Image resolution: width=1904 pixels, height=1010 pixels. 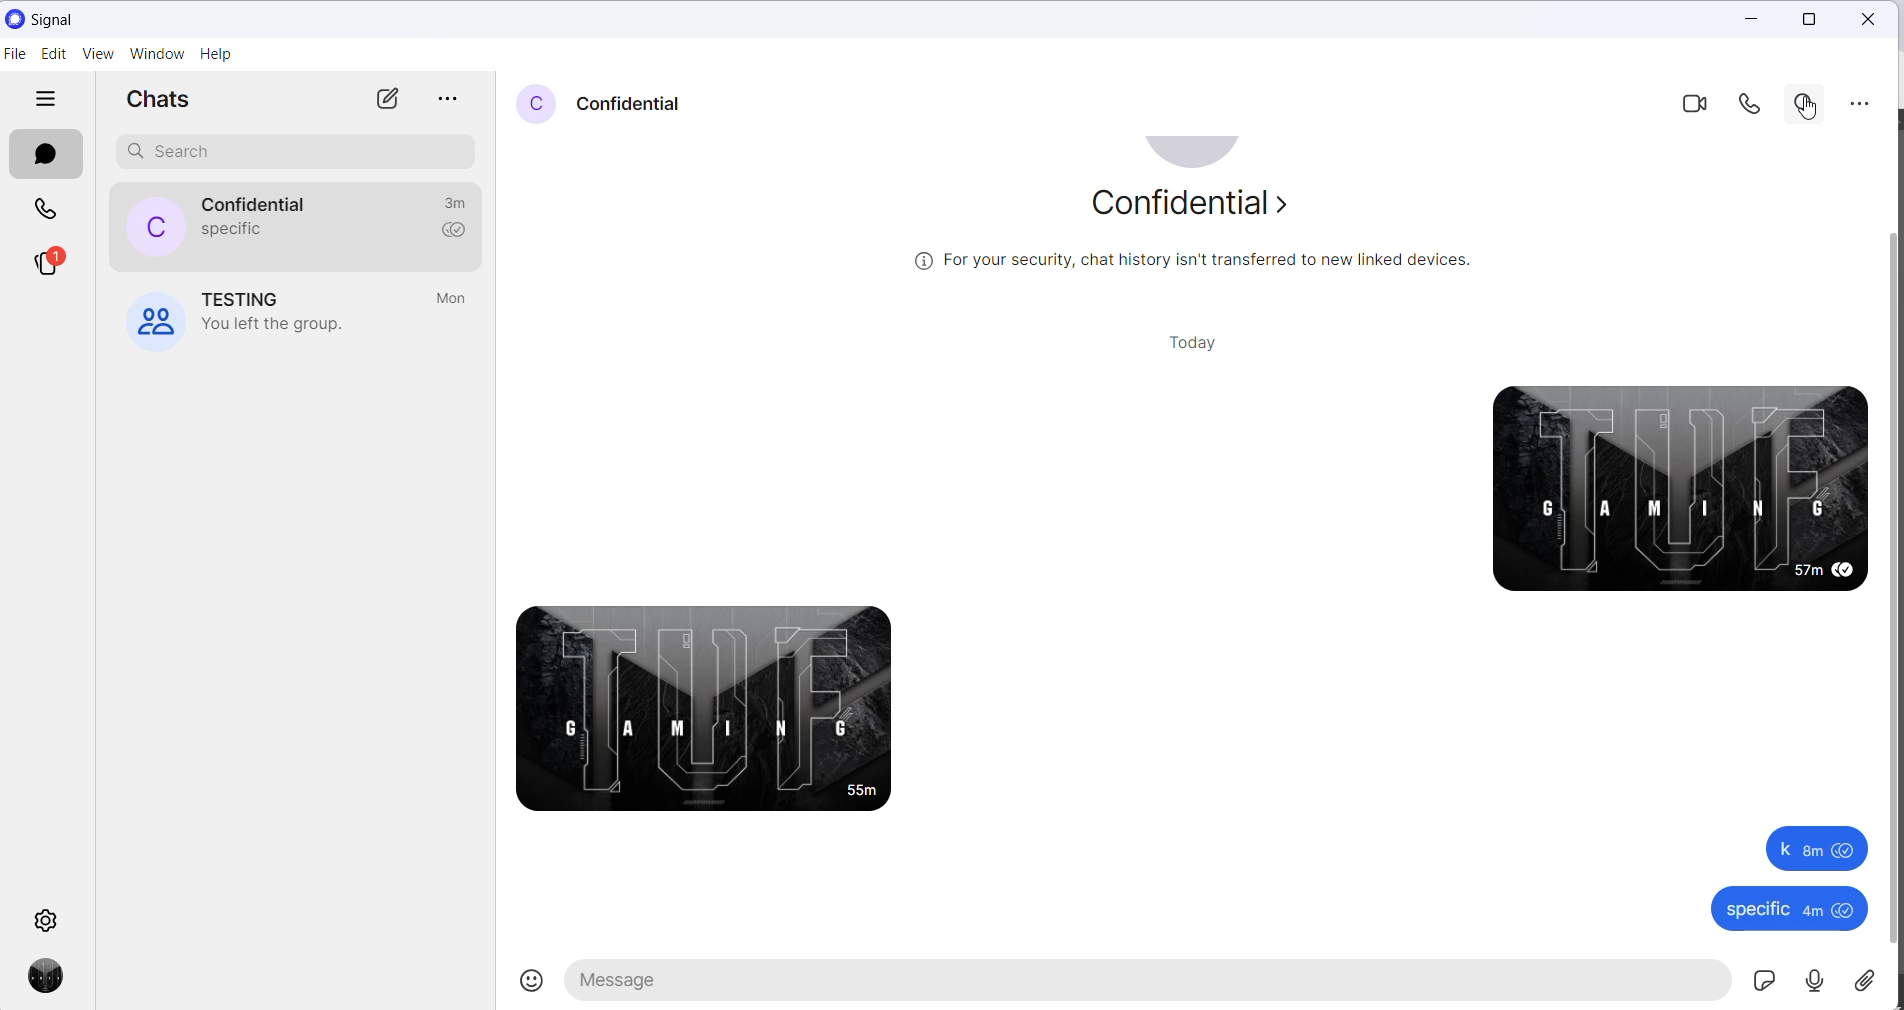 I want to click on security related text, so click(x=1204, y=264).